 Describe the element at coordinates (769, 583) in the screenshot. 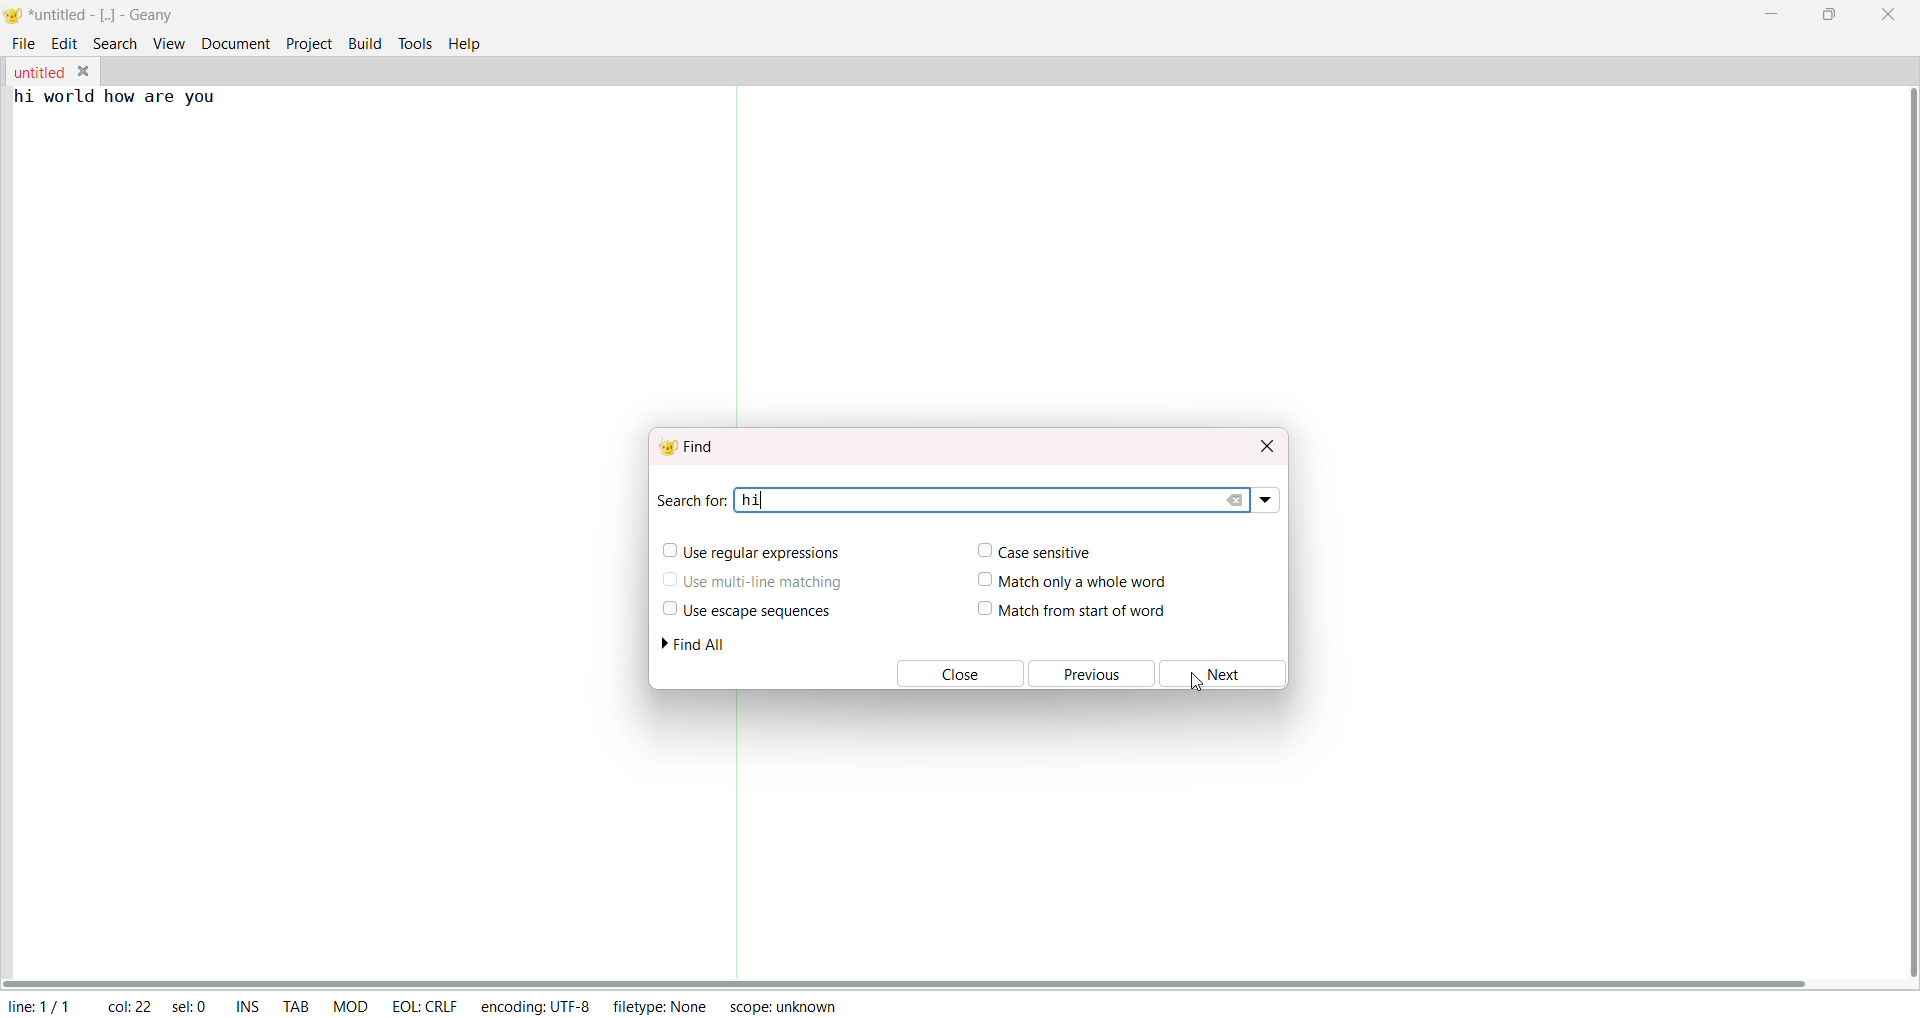

I see `use multiline matching` at that location.